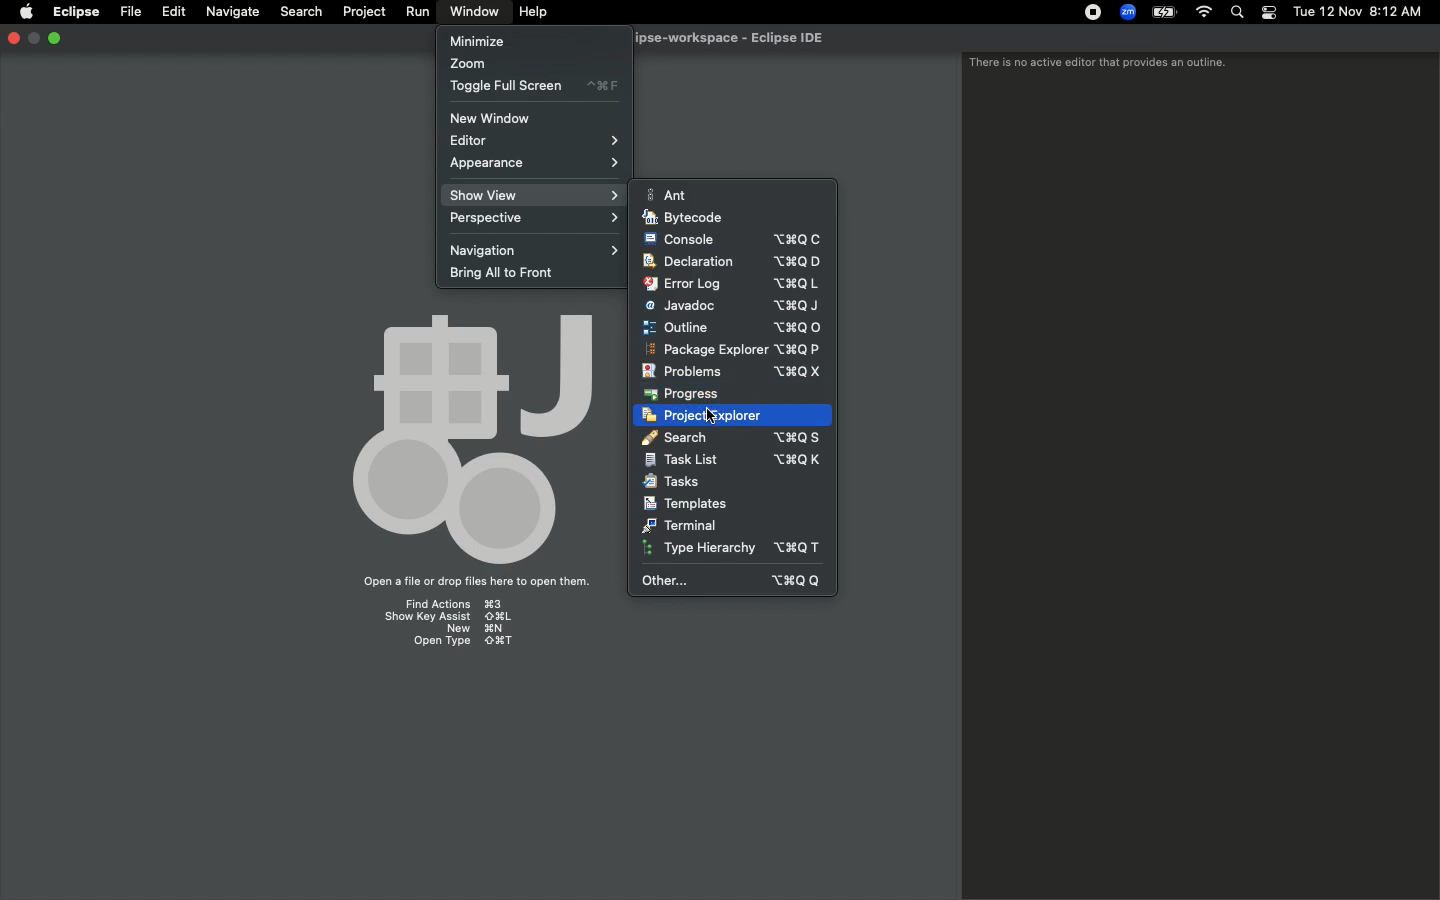 The height and width of the screenshot is (900, 1440). What do you see at coordinates (1125, 12) in the screenshot?
I see `Zoom` at bounding box center [1125, 12].